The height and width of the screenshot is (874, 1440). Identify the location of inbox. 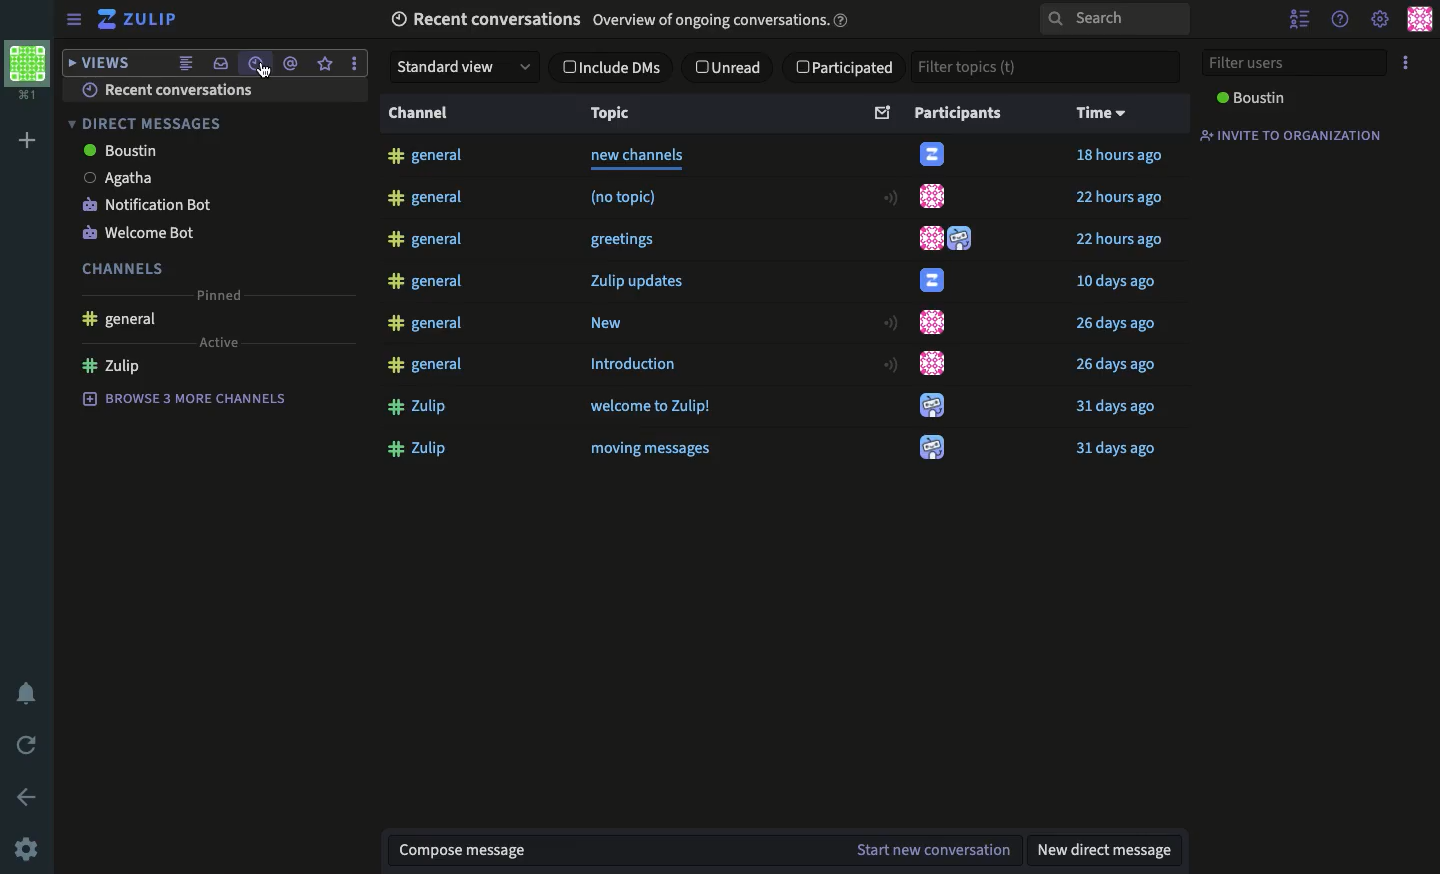
(219, 63).